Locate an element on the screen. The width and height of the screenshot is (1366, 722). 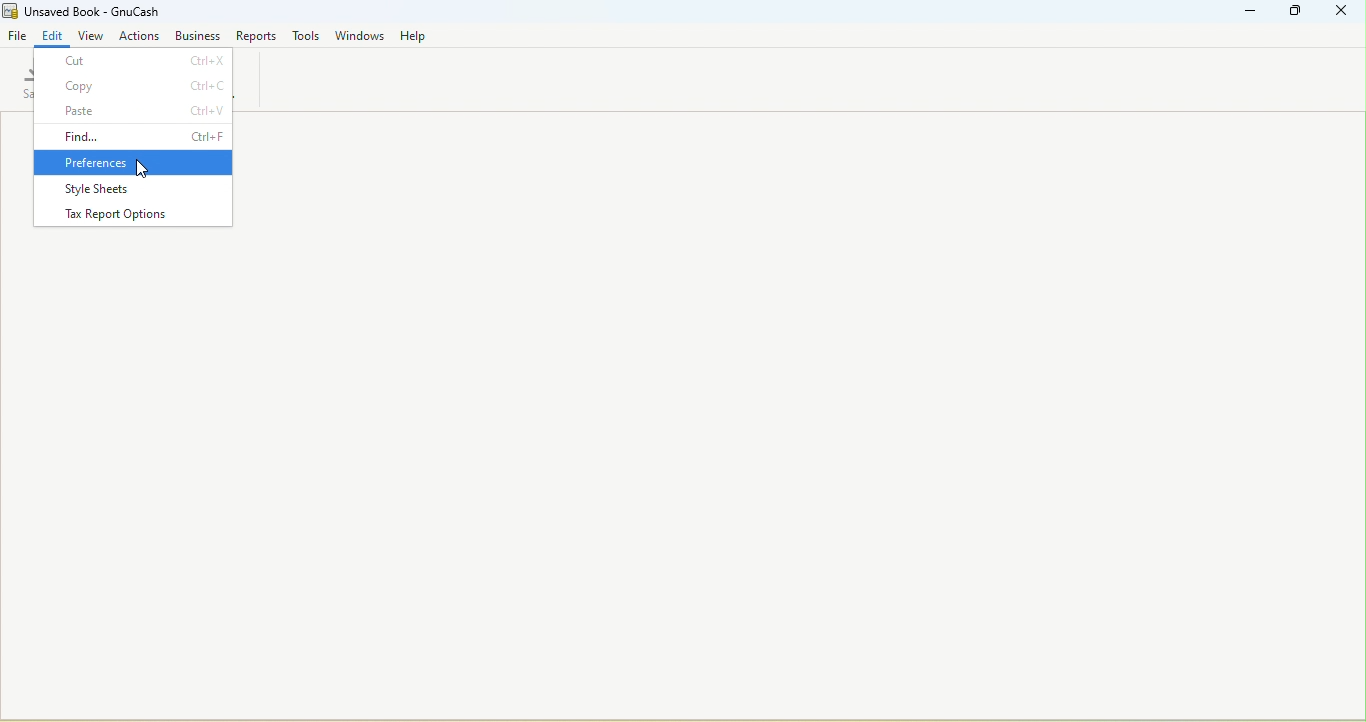
Unsaved Book - GnuCash is located at coordinates (92, 11).